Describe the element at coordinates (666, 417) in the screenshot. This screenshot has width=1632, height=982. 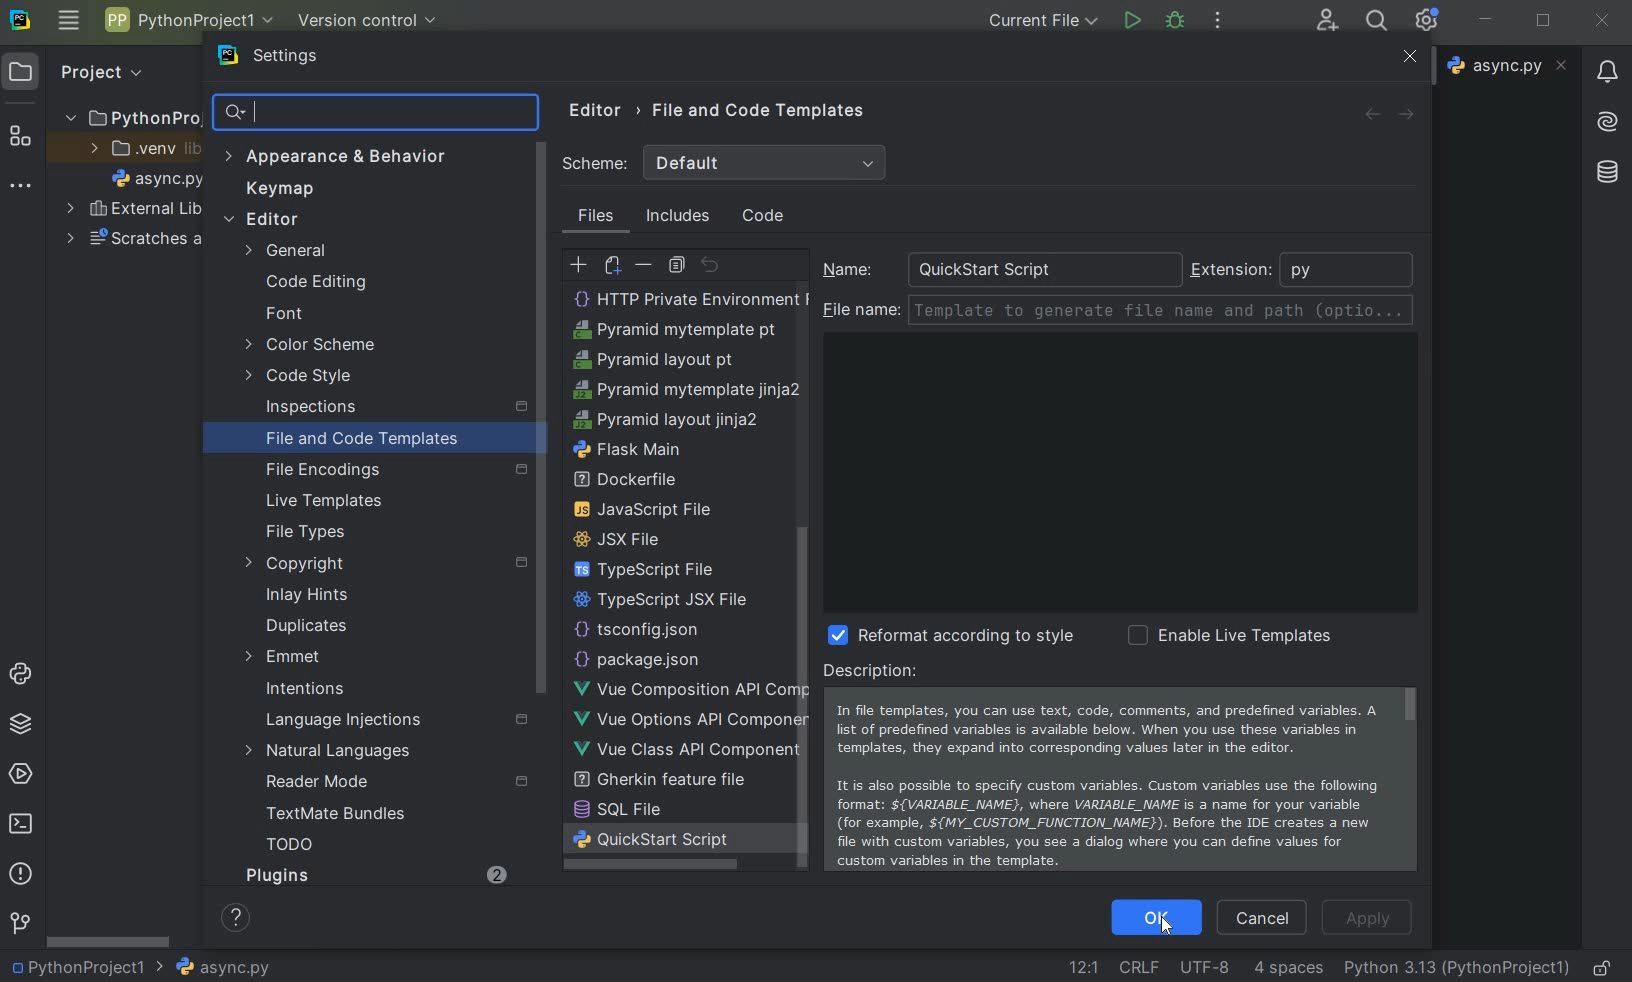
I see `python script` at that location.